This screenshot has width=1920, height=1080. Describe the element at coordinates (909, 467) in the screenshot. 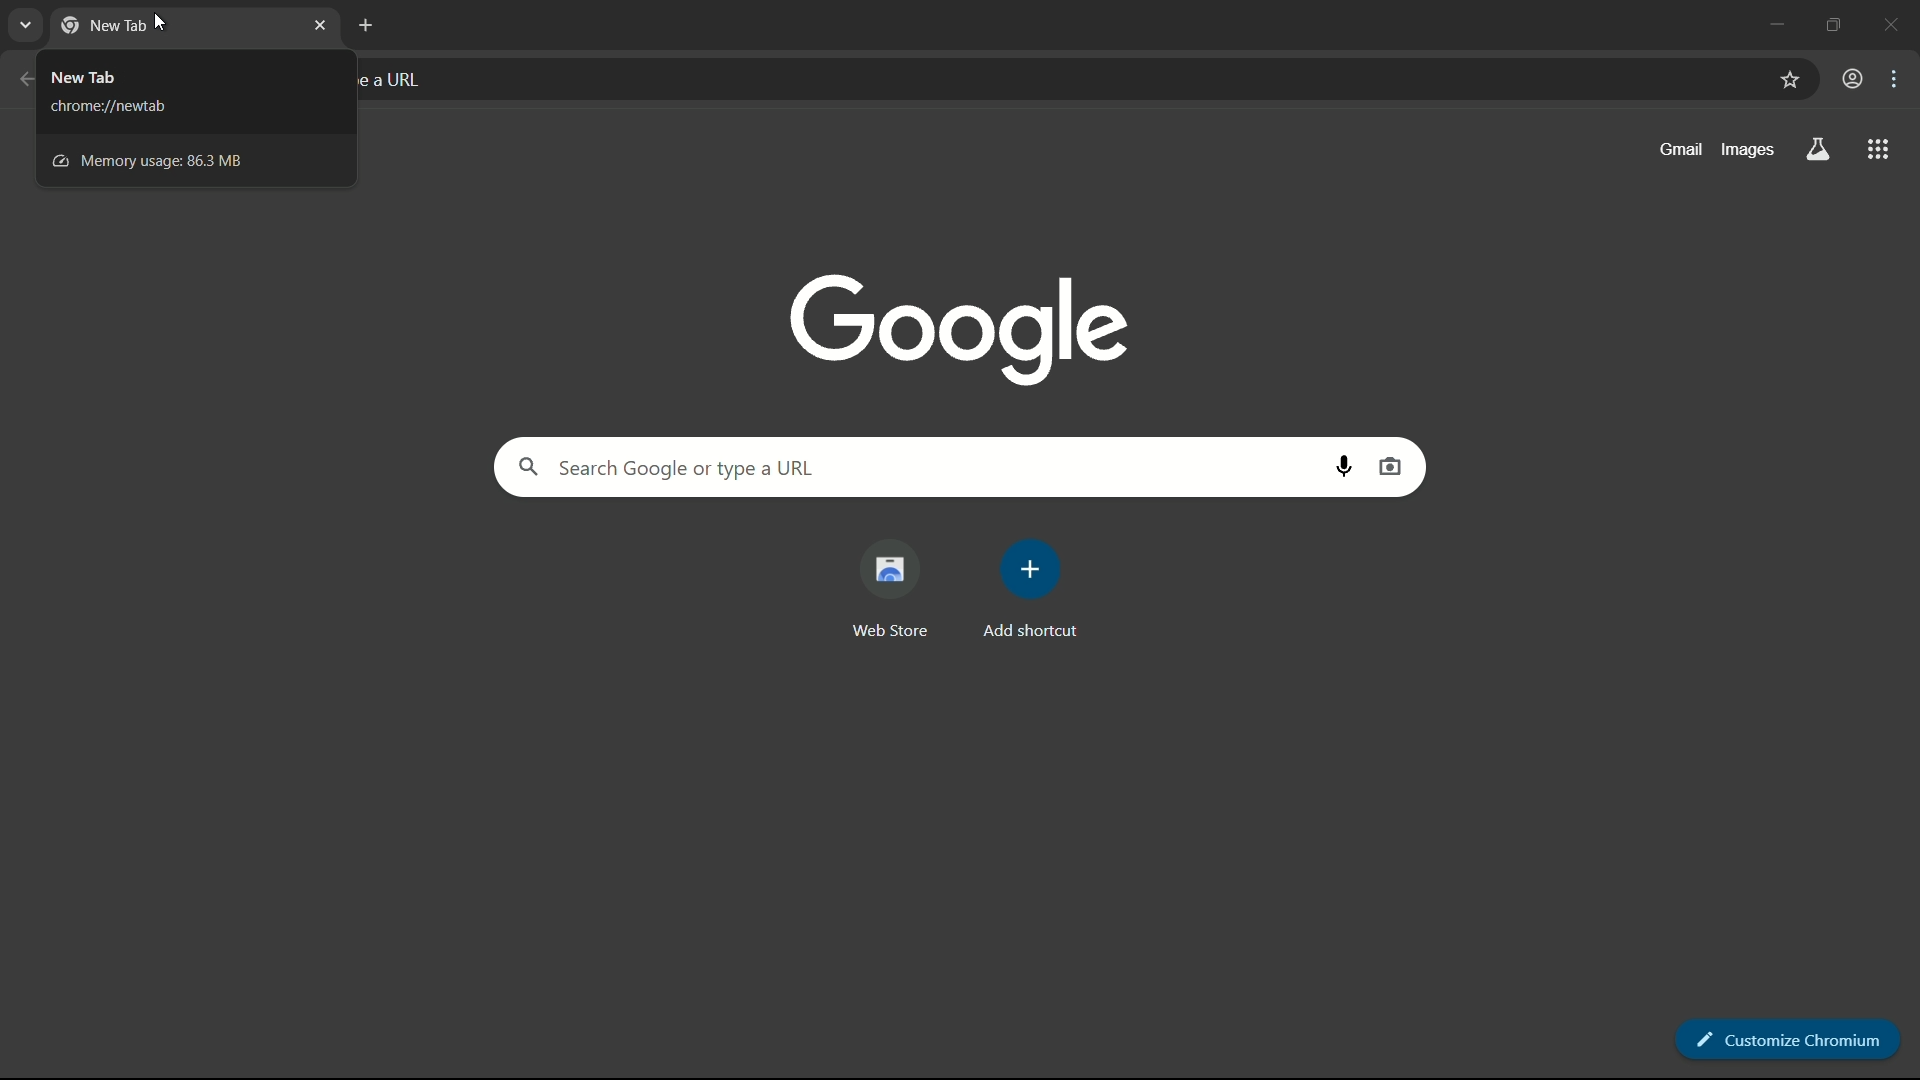

I see `search google or type a url` at that location.